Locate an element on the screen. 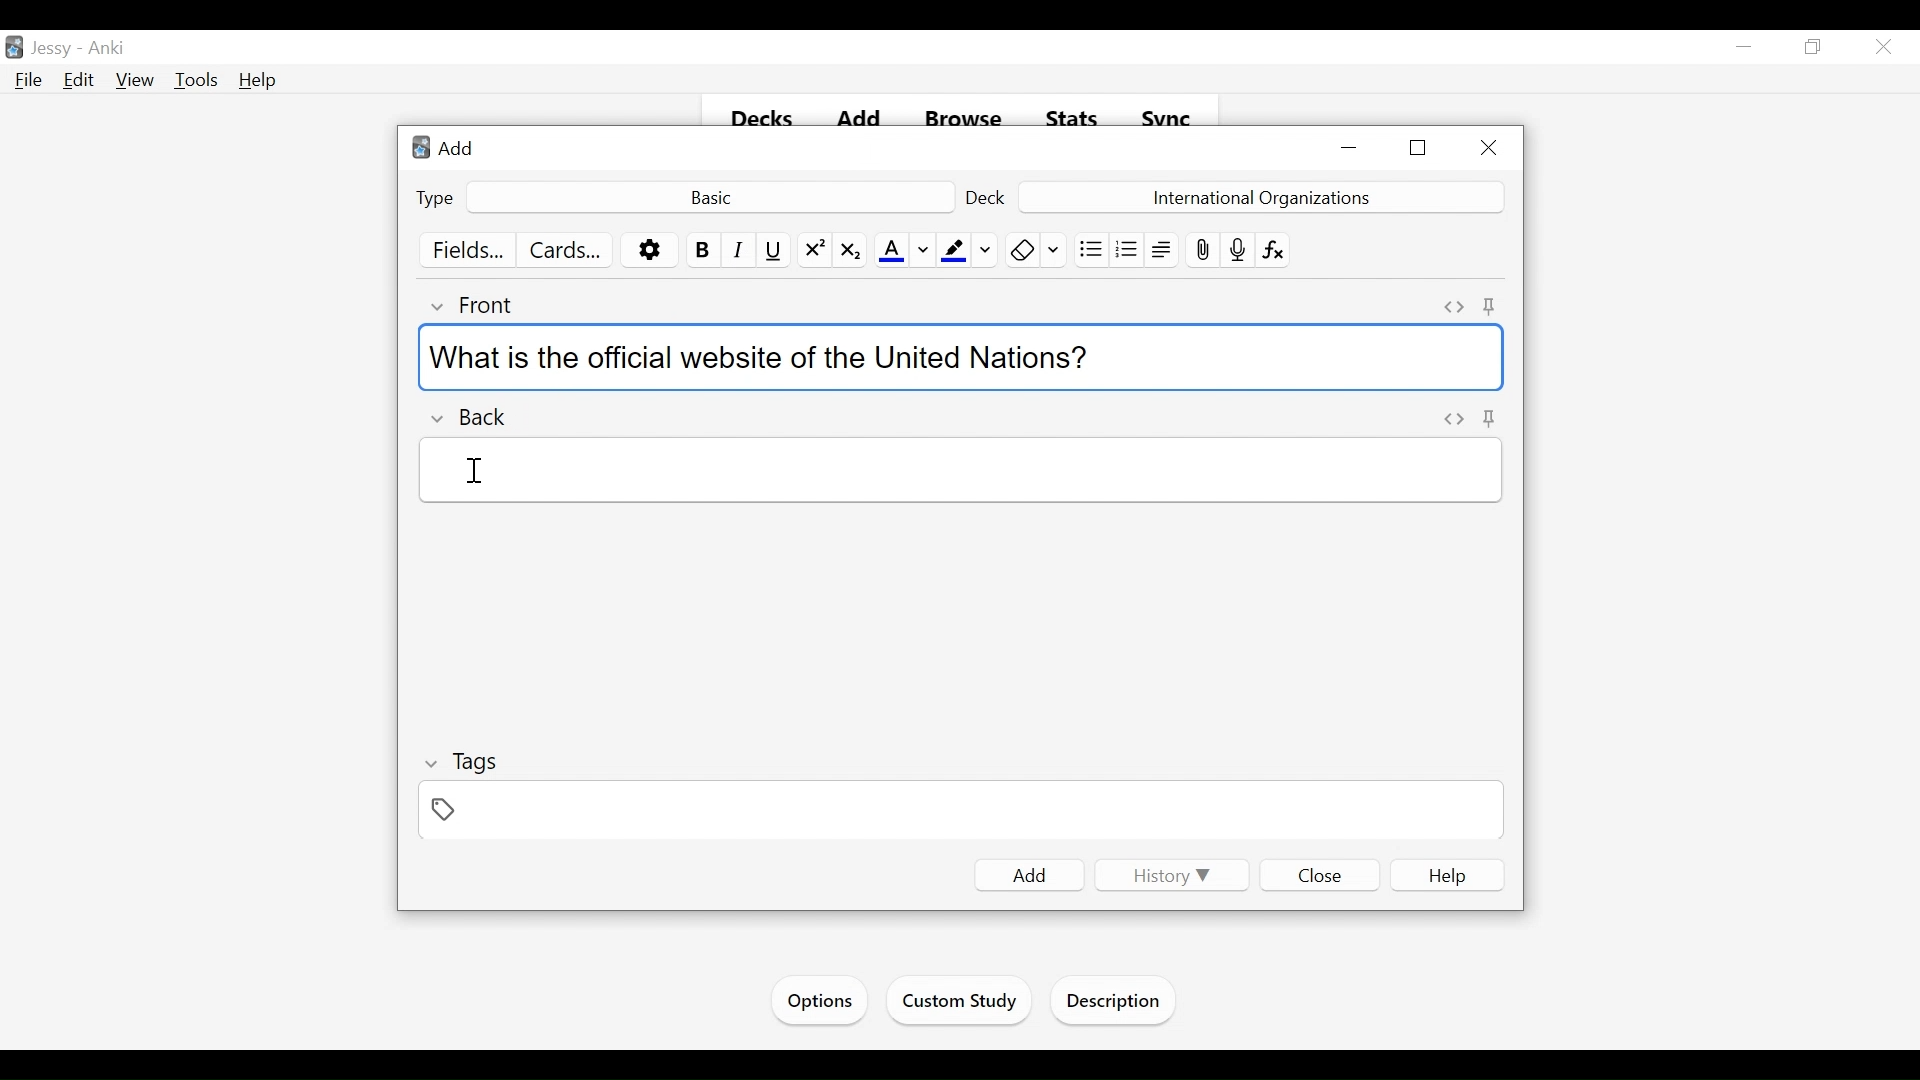 This screenshot has height=1080, width=1920. Clear formatting is located at coordinates (1019, 249).